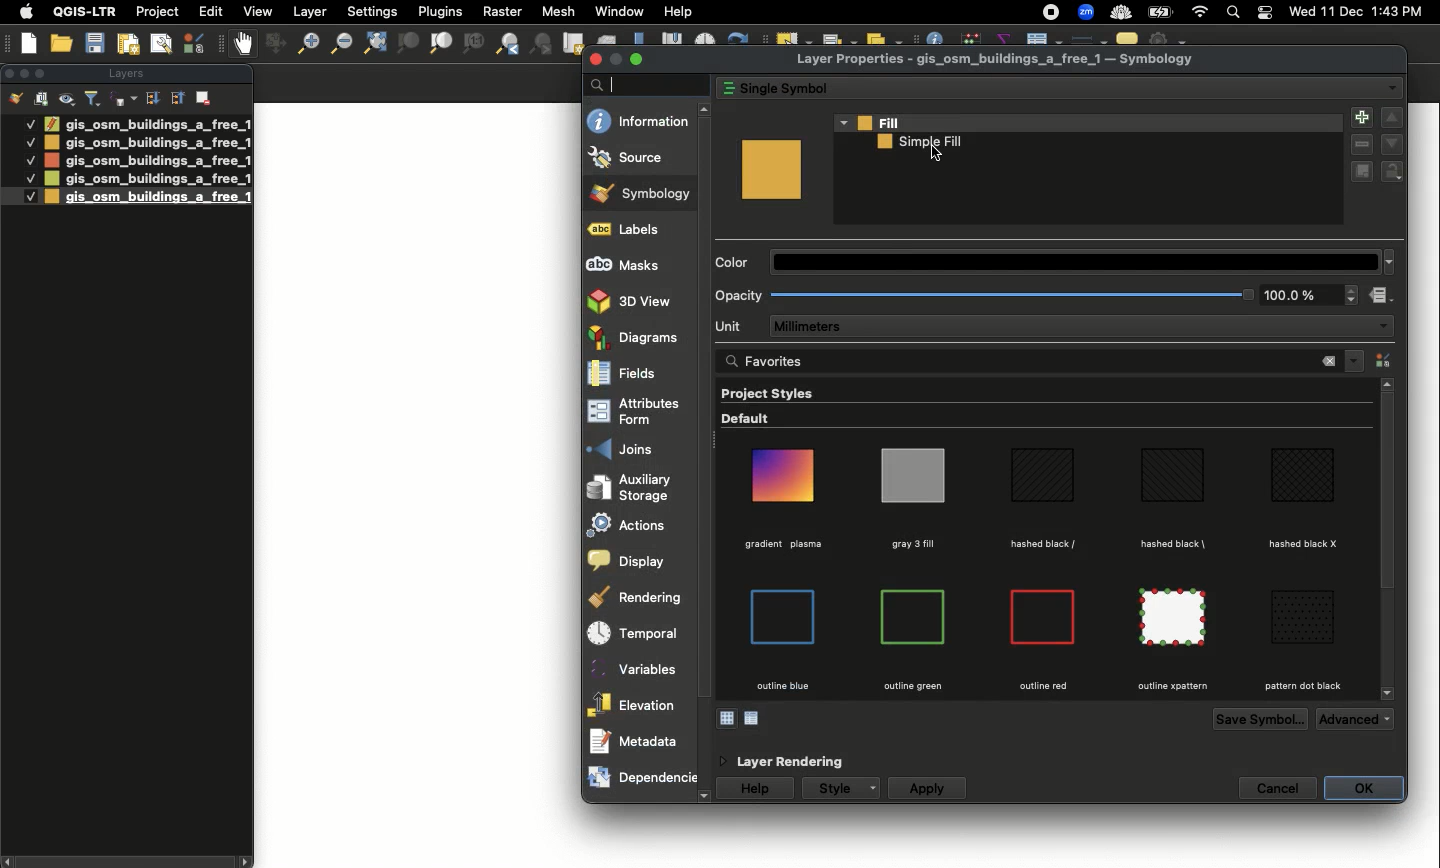  What do you see at coordinates (147, 160) in the screenshot?
I see `gis_osm_buildings_a_free_1` at bounding box center [147, 160].